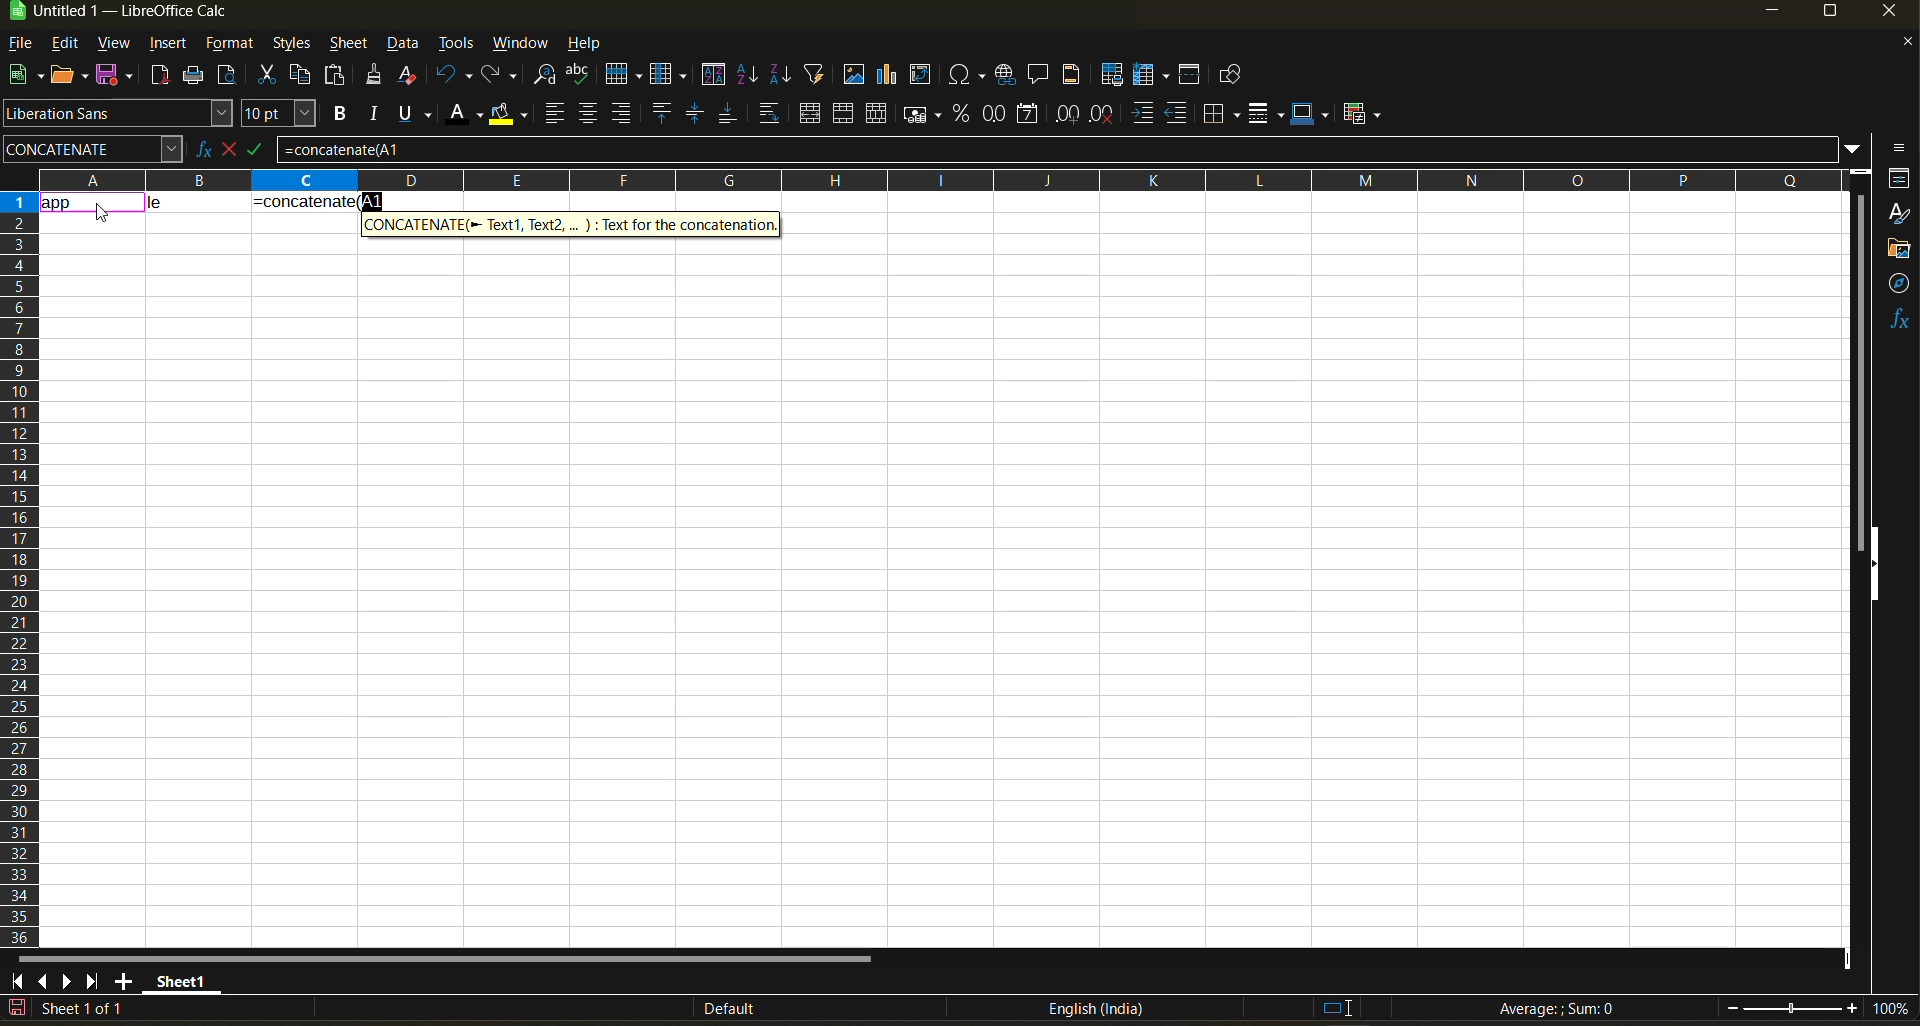 The height and width of the screenshot is (1026, 1920). I want to click on sheet, so click(348, 43).